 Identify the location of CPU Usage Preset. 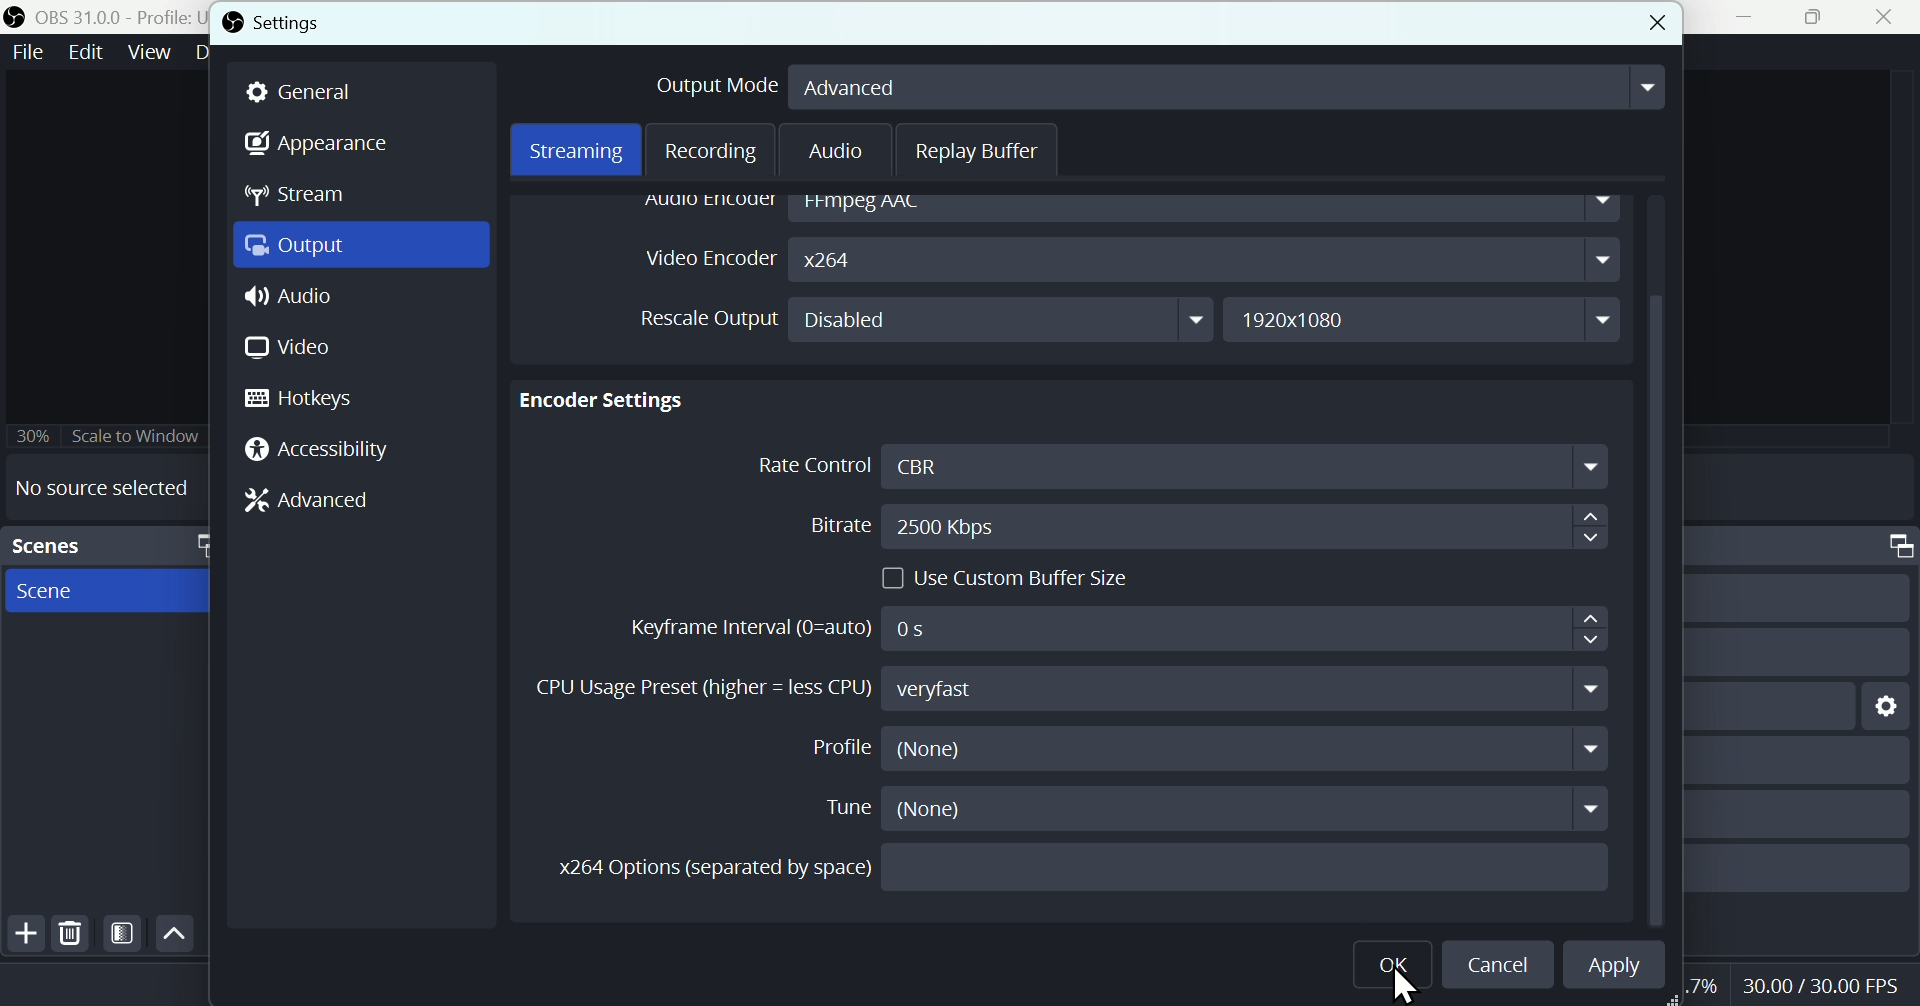
(1072, 687).